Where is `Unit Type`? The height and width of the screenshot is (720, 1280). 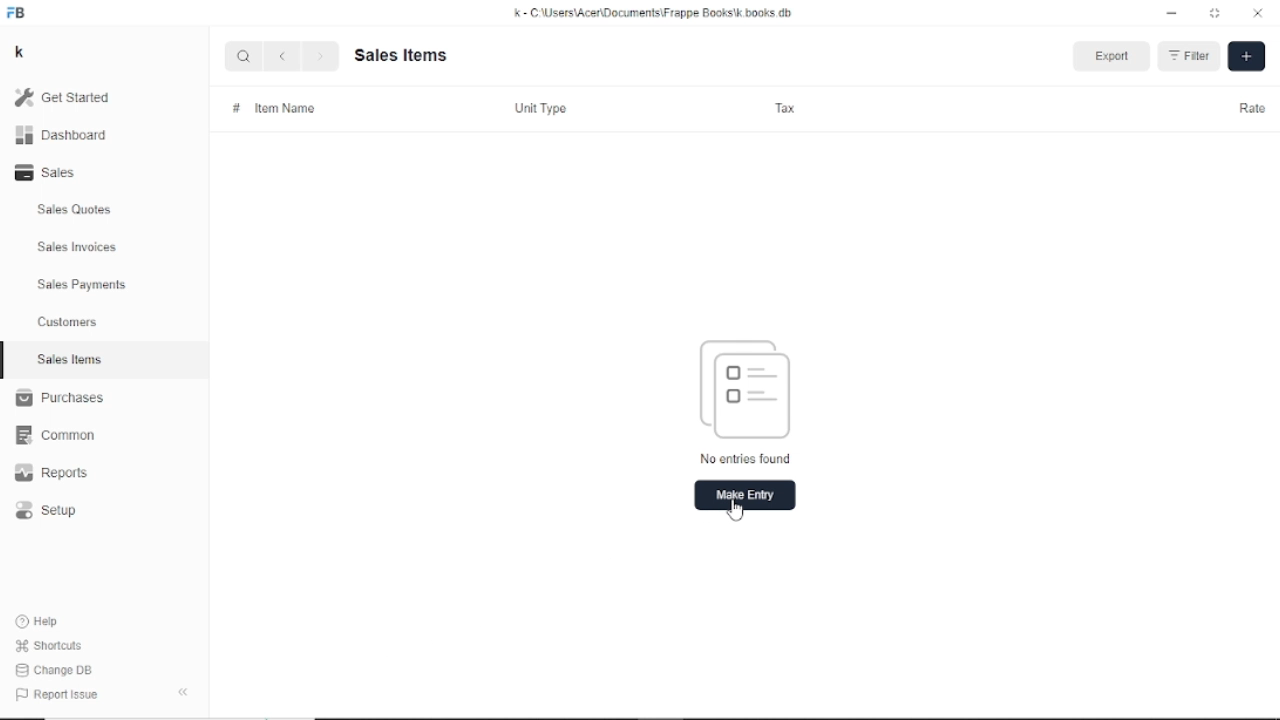 Unit Type is located at coordinates (541, 107).